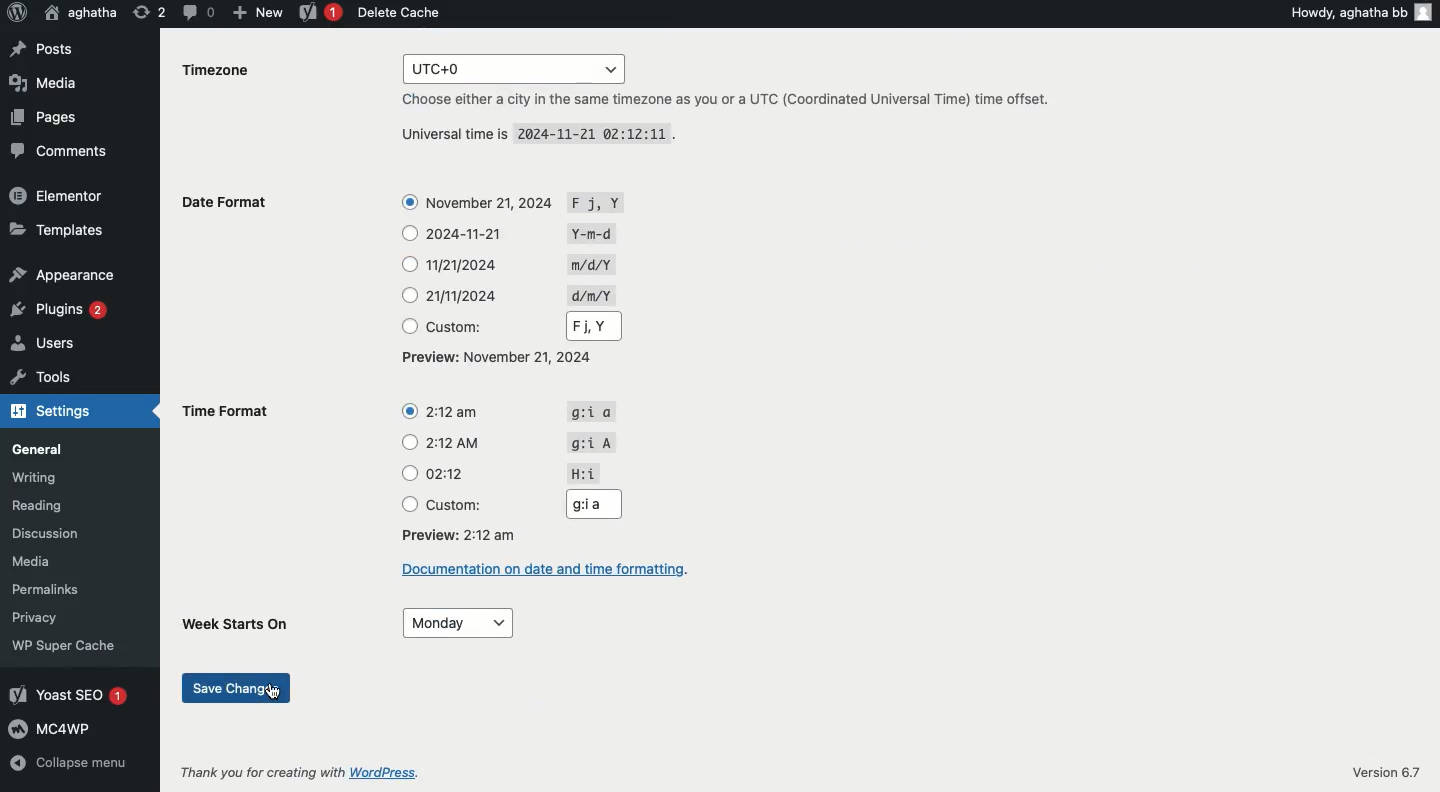 This screenshot has height=792, width=1440. Describe the element at coordinates (81, 11) in the screenshot. I see `aghatha` at that location.